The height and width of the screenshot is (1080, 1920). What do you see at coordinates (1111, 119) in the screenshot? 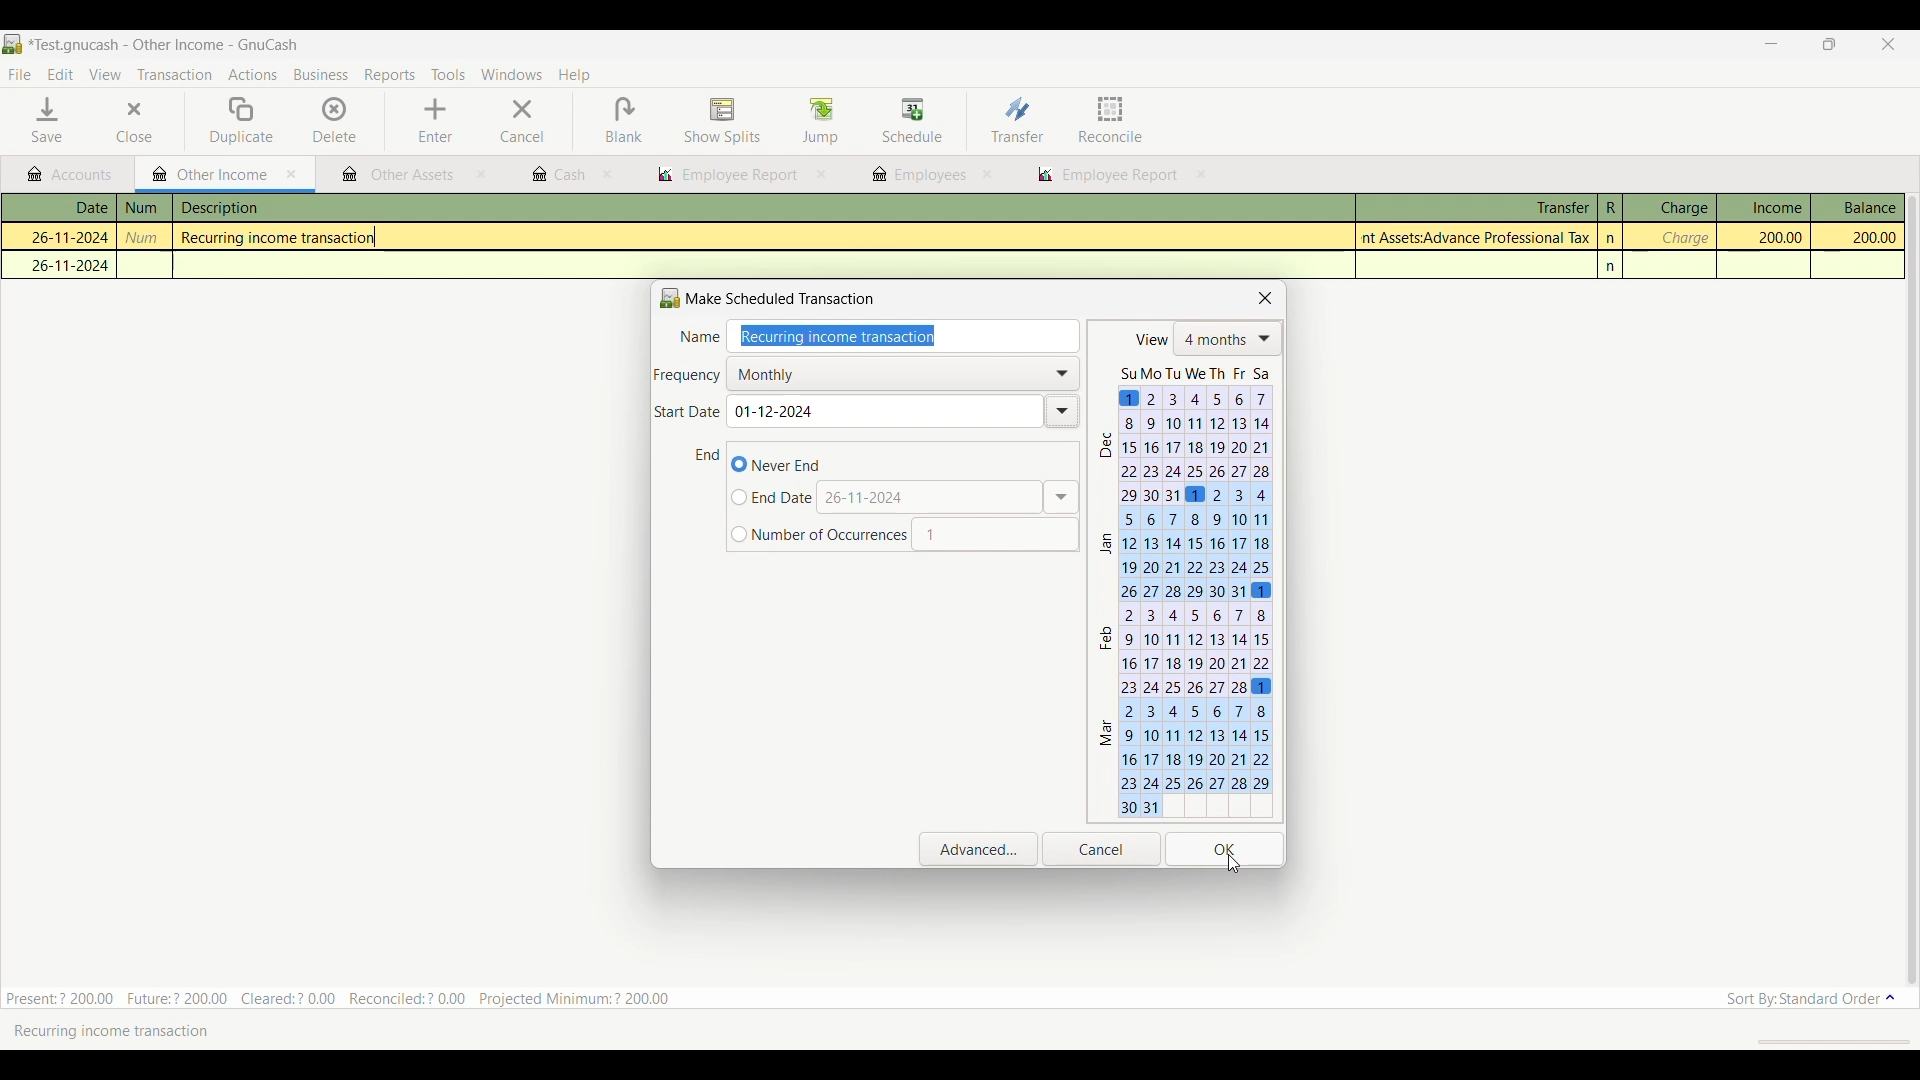
I see `Reconcile` at bounding box center [1111, 119].